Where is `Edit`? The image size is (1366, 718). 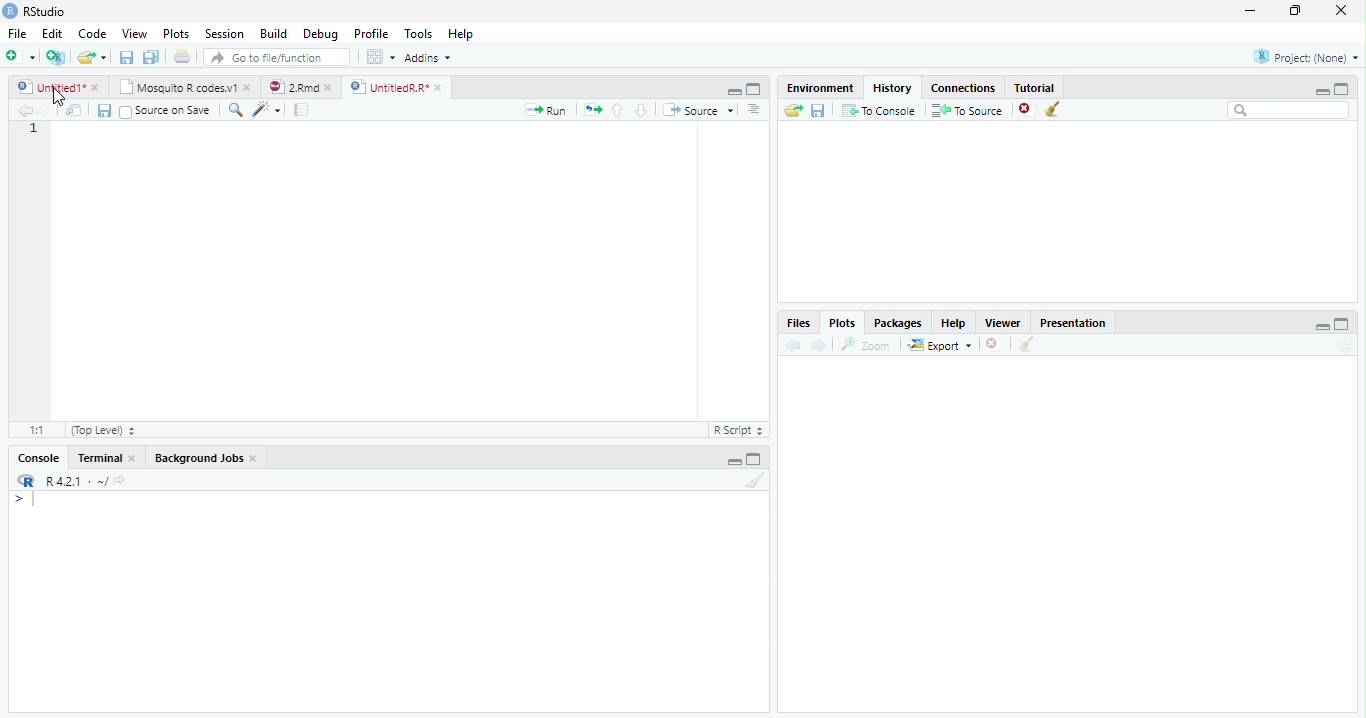
Edit is located at coordinates (51, 33).